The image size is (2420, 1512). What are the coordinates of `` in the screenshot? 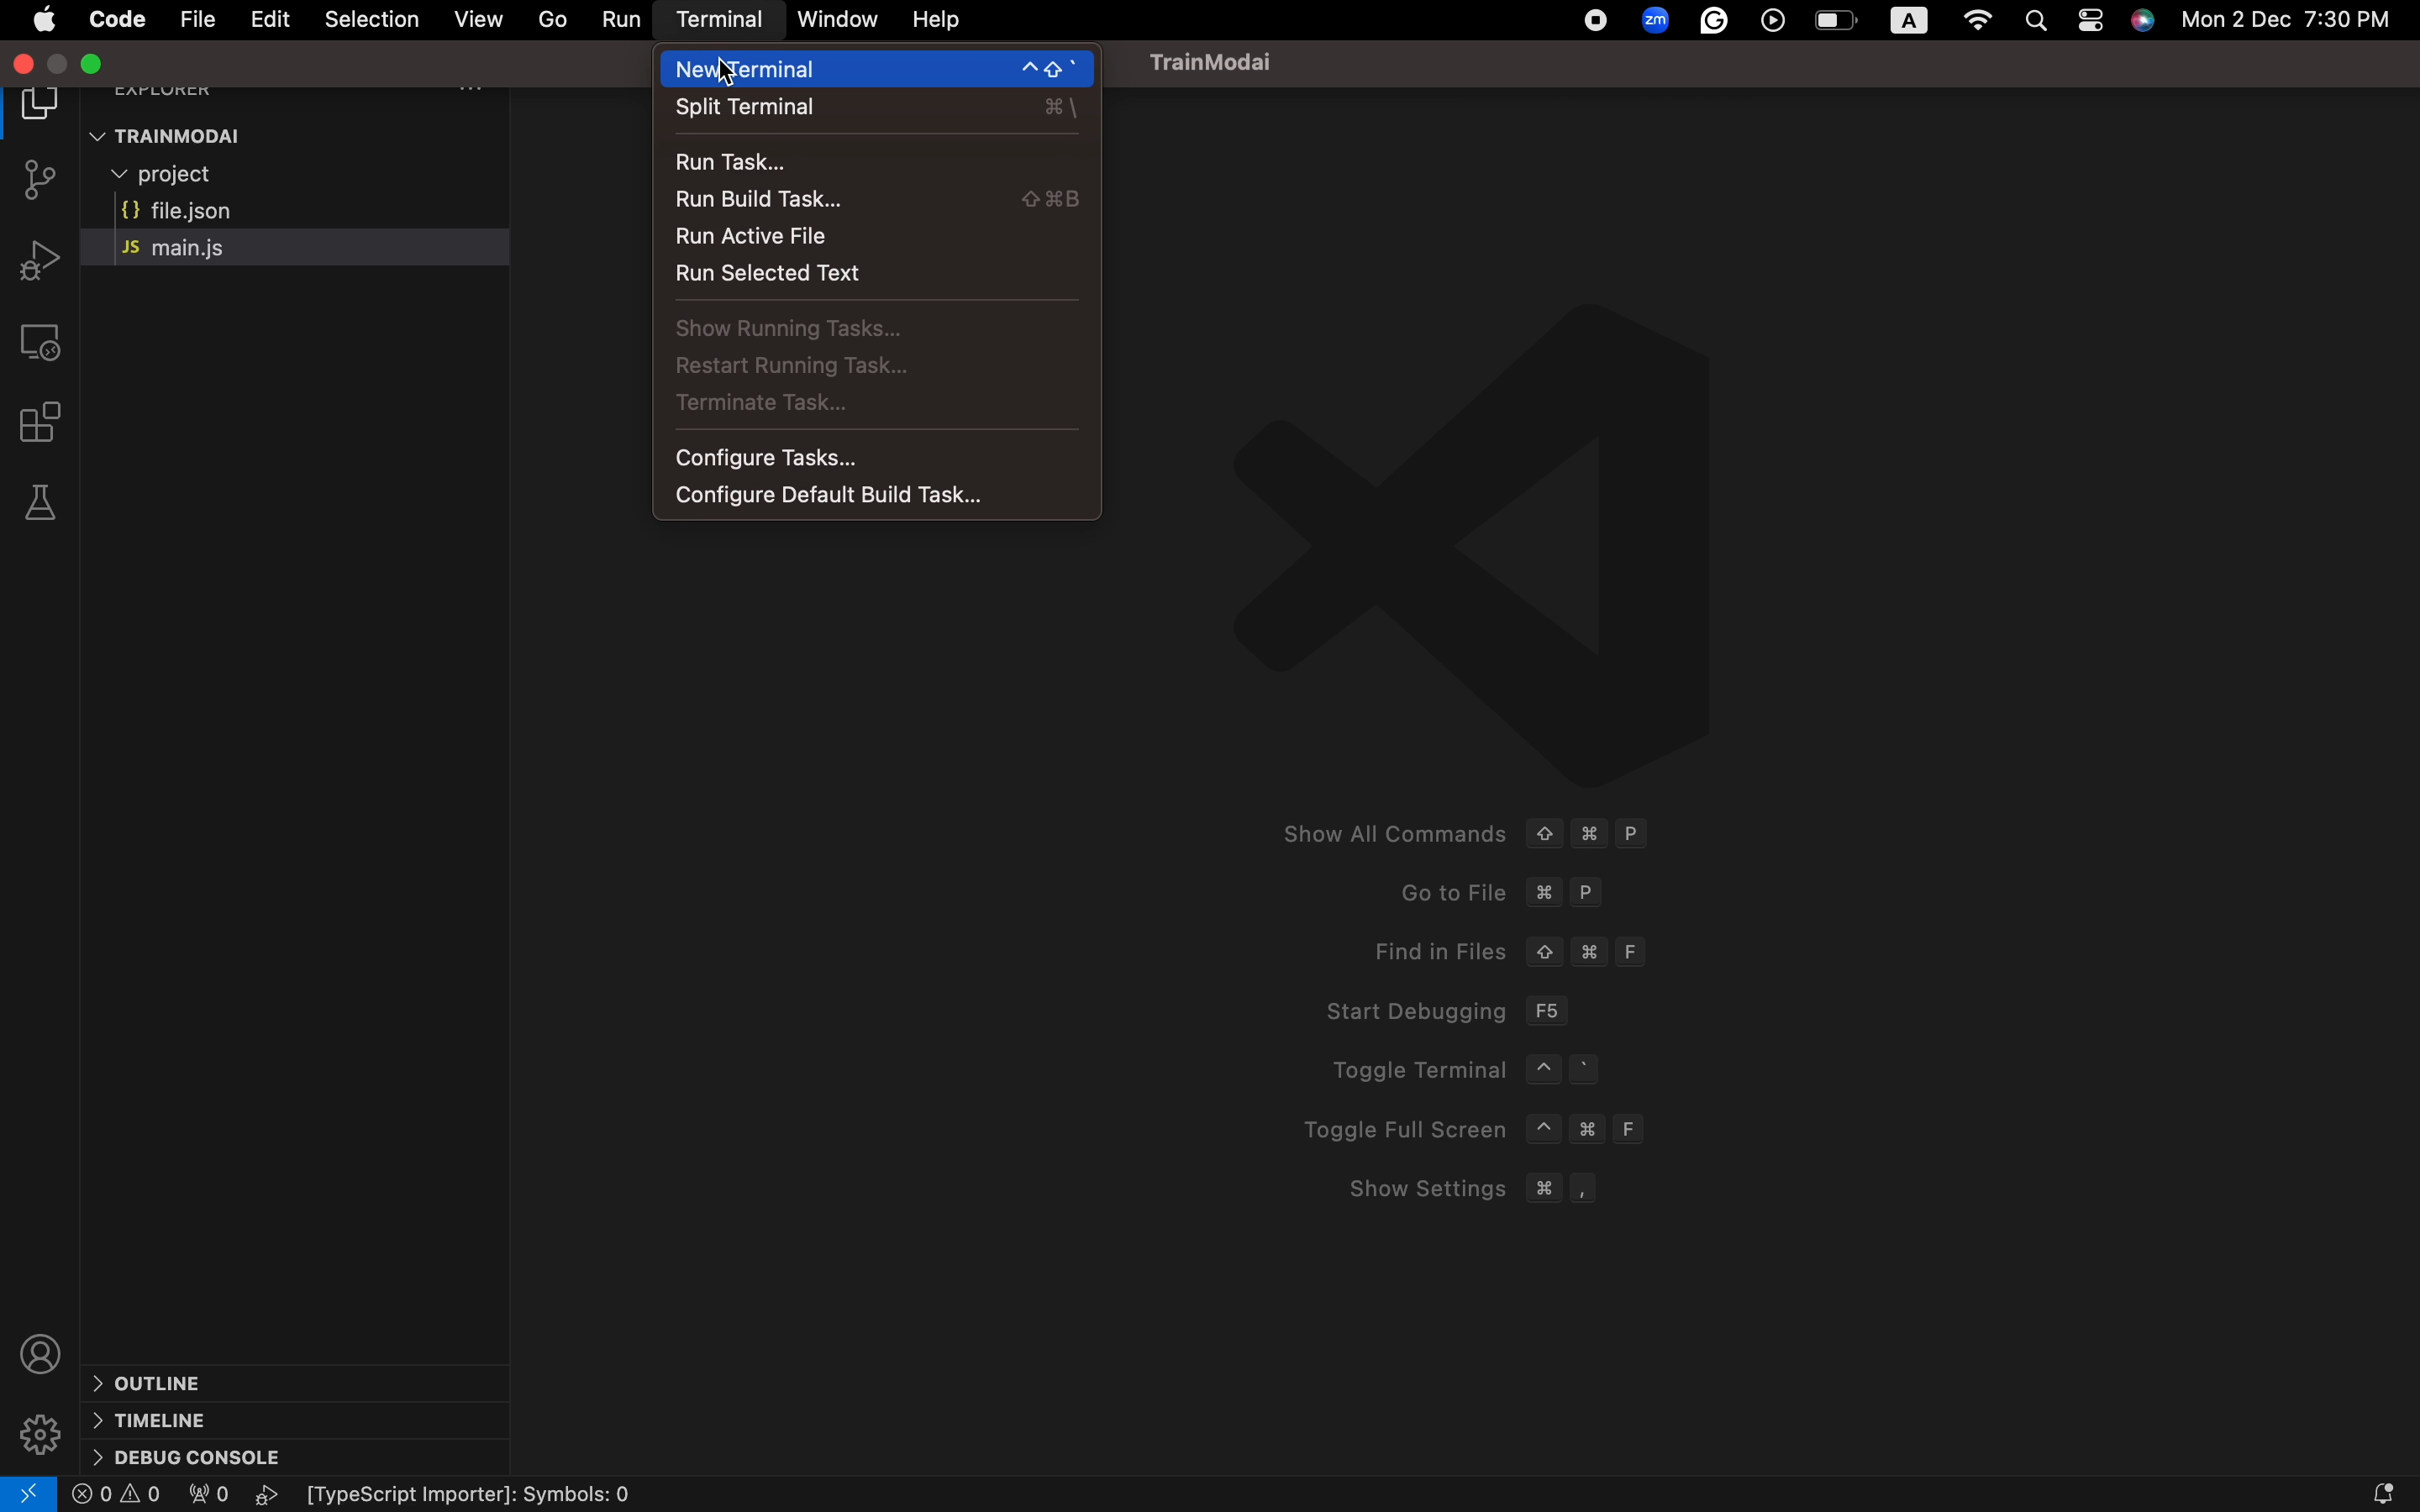 It's located at (115, 21).